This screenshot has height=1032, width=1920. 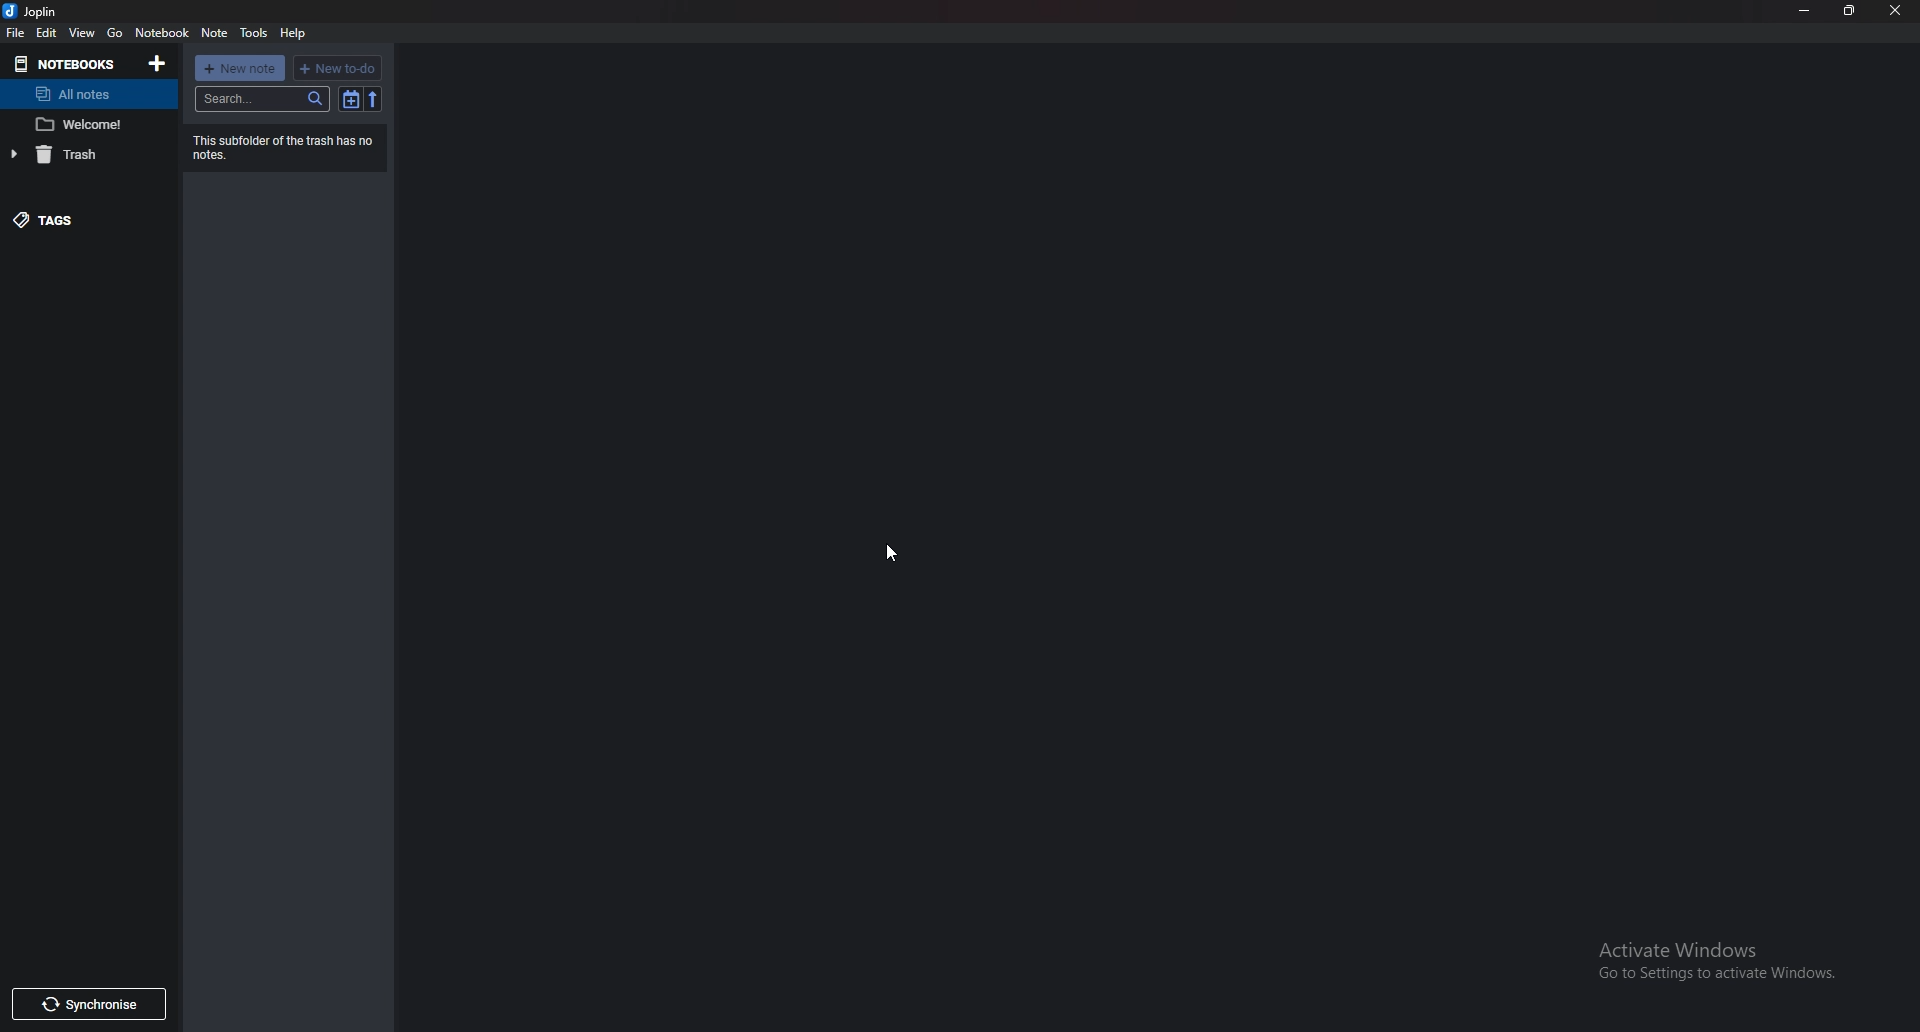 What do you see at coordinates (158, 63) in the screenshot?
I see `Add notebooks` at bounding box center [158, 63].